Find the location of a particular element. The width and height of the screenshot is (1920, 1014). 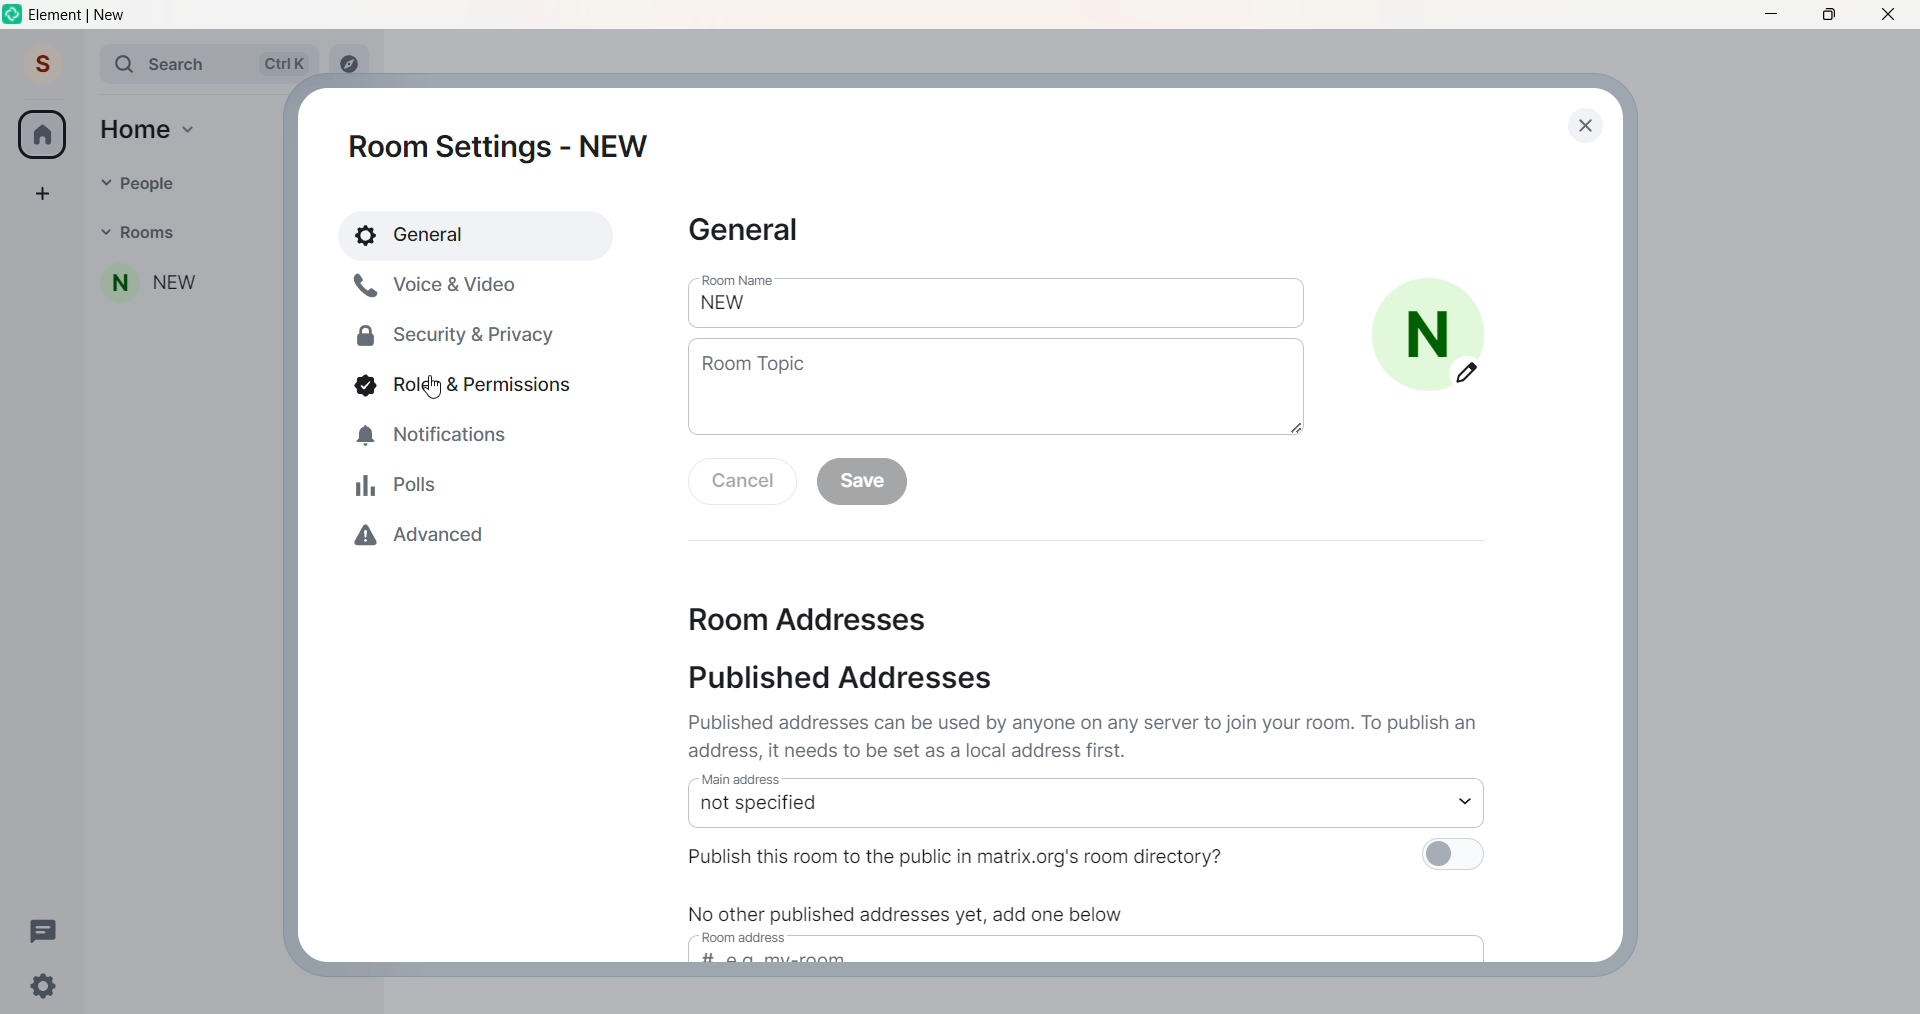

advanced is located at coordinates (430, 539).